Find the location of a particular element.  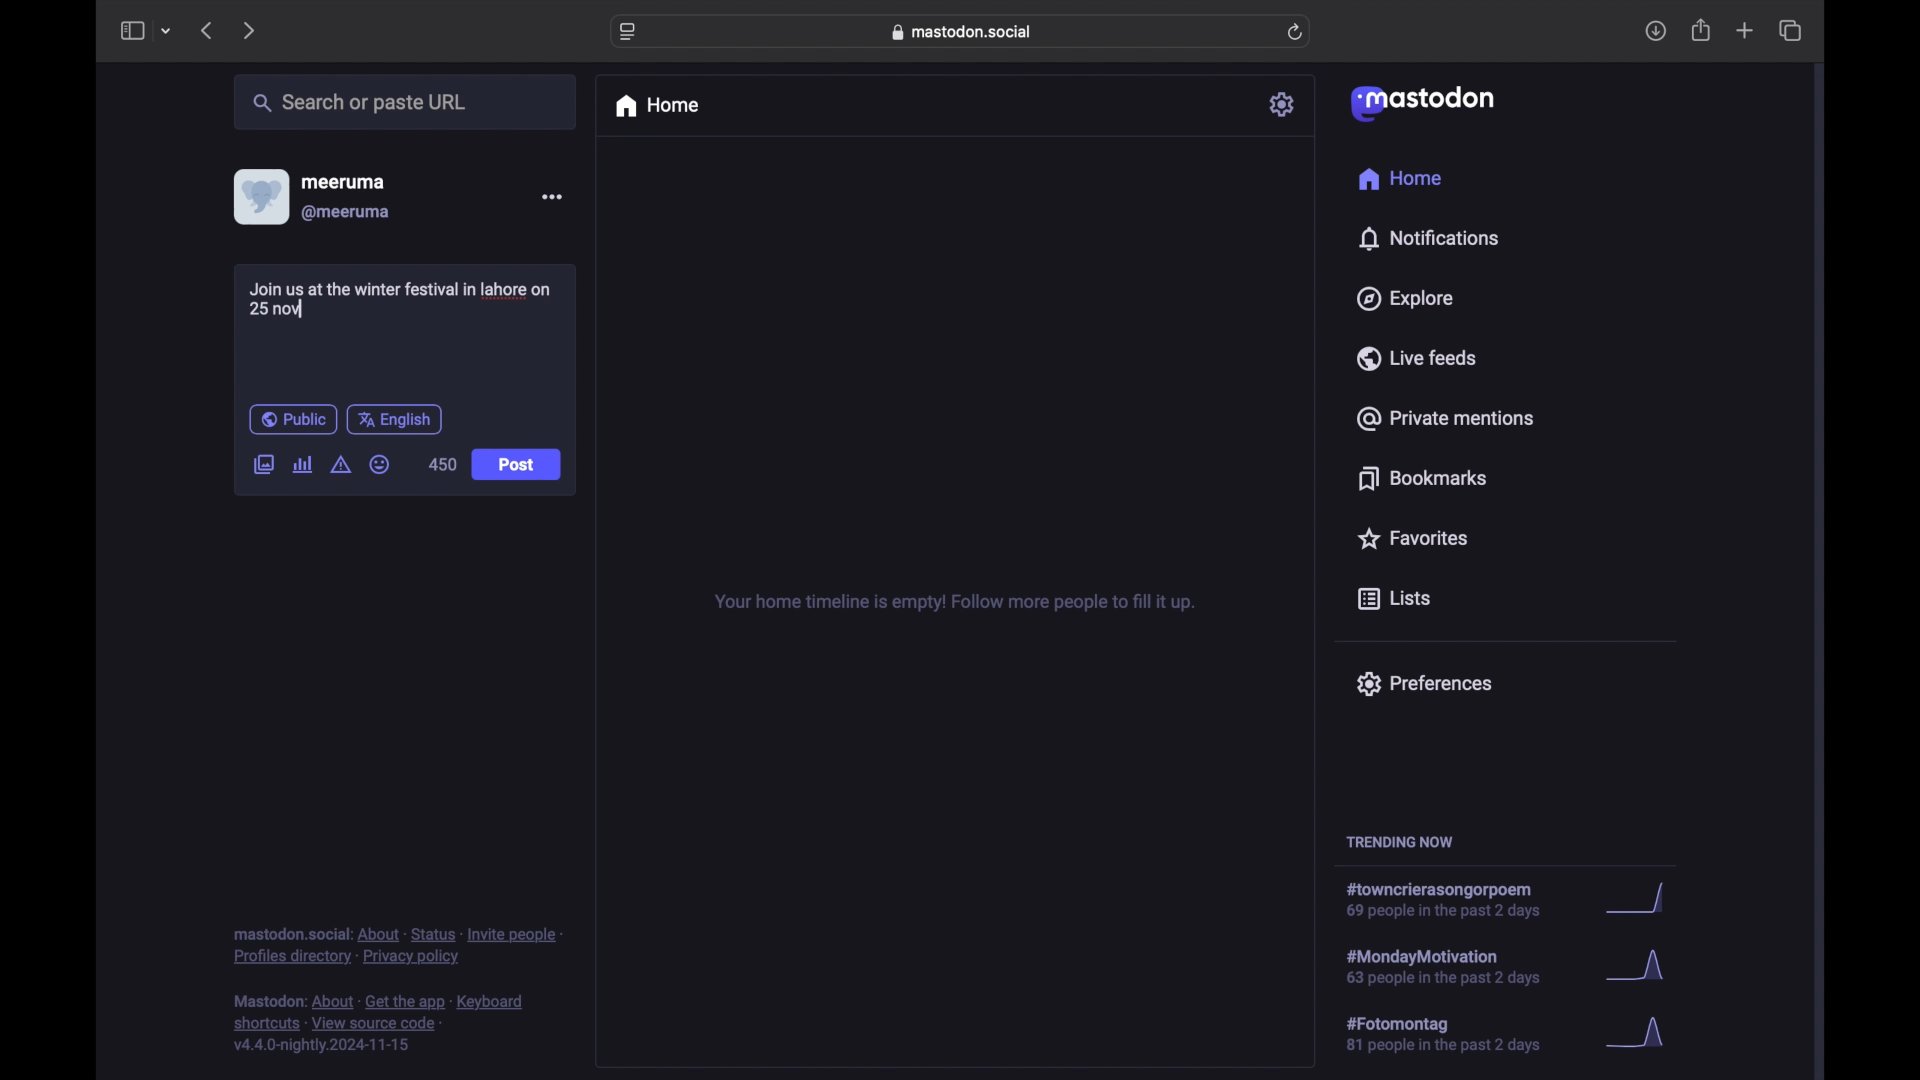

bookmarks is located at coordinates (1422, 478).